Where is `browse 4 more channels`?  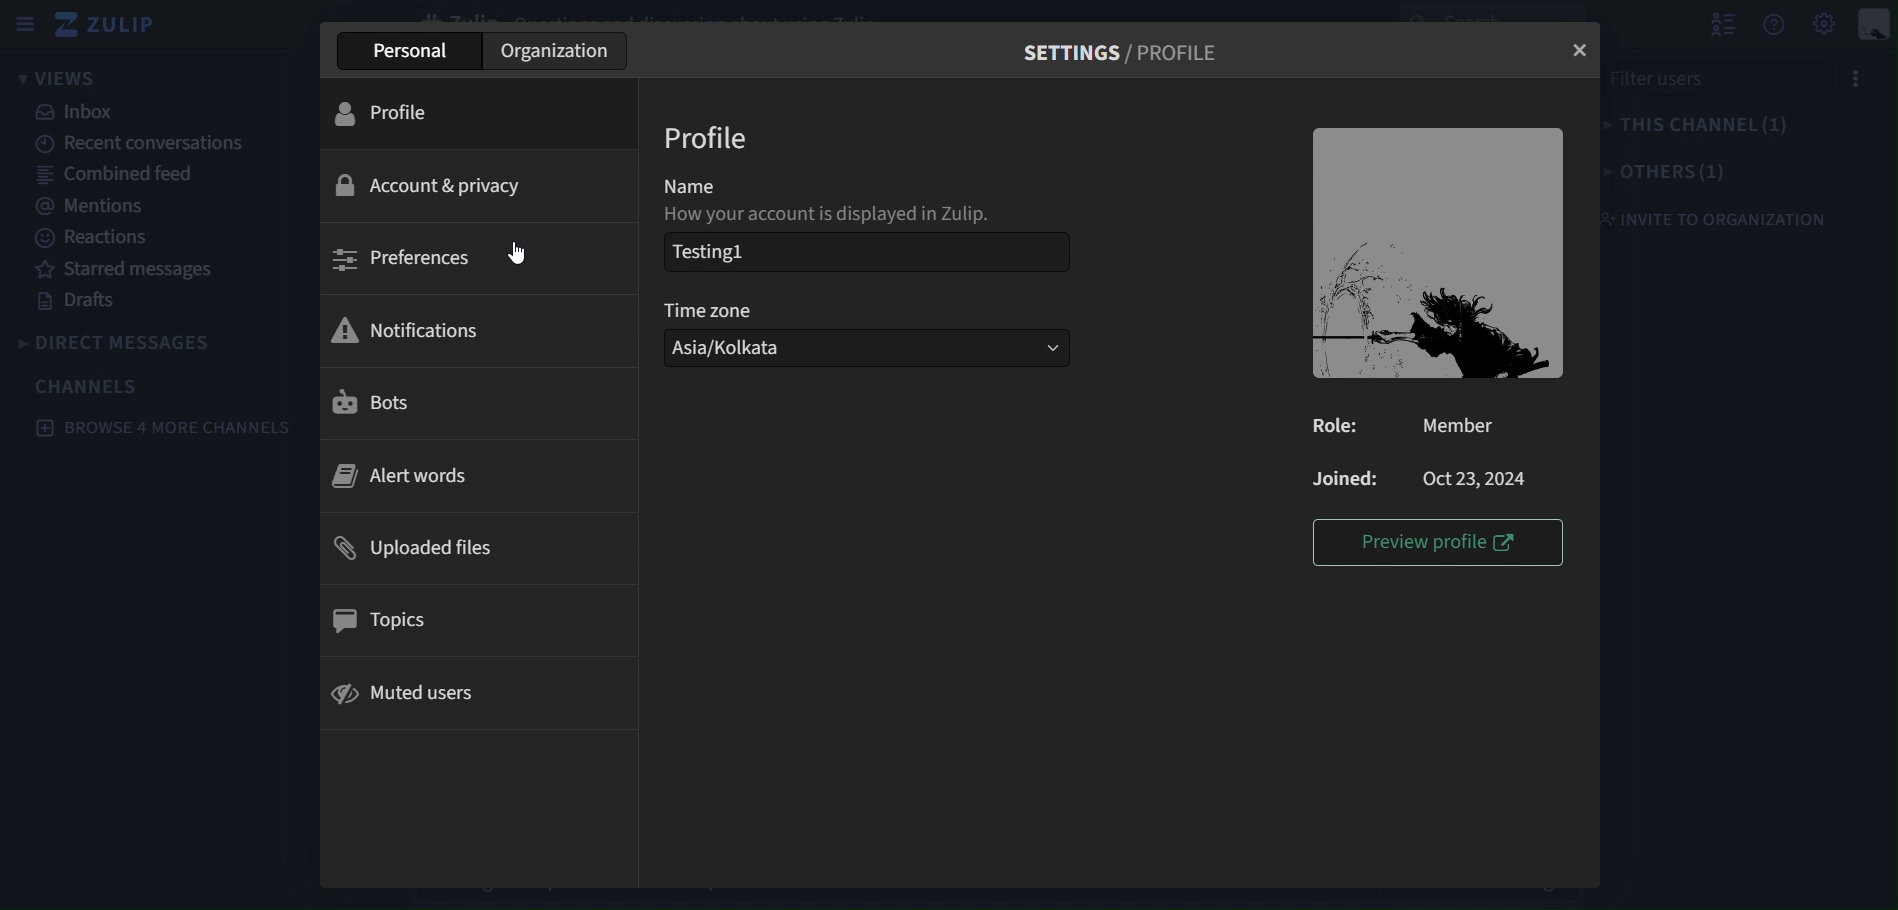
browse 4 more channels is located at coordinates (158, 428).